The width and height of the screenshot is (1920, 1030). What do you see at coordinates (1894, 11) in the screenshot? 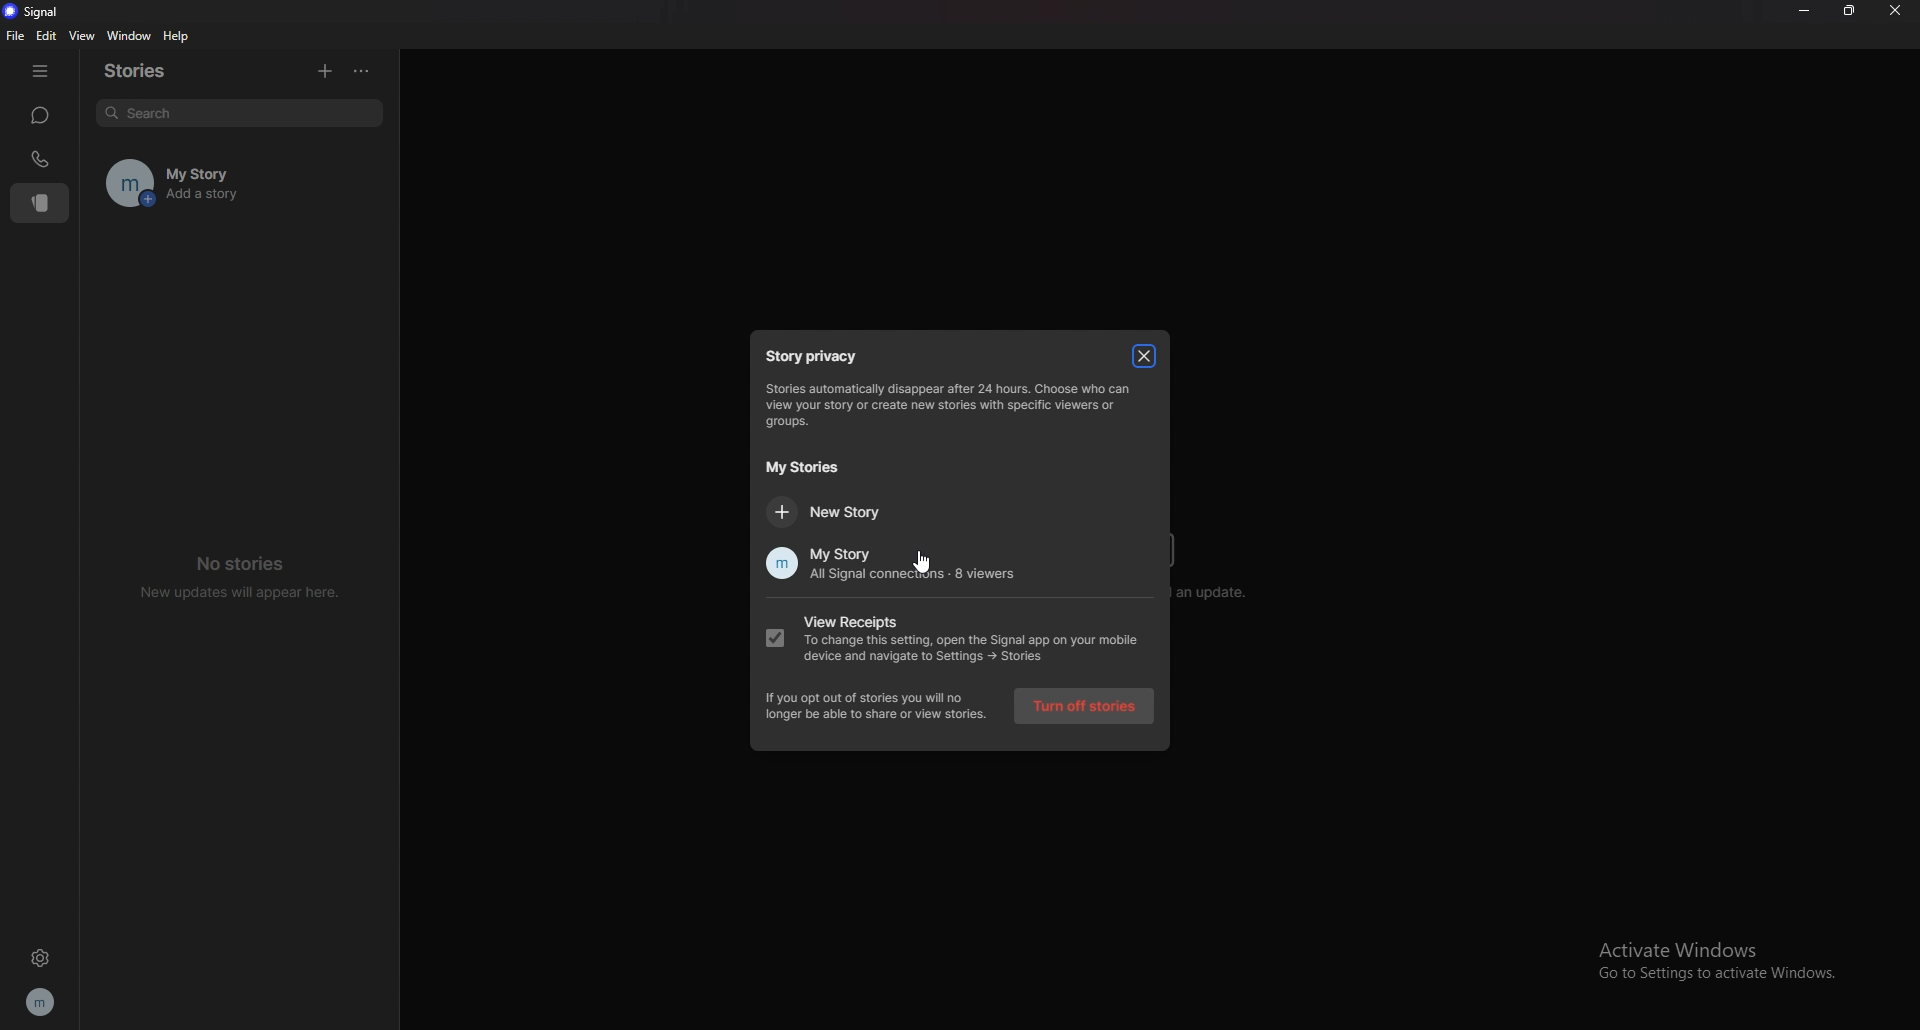
I see `close` at bounding box center [1894, 11].